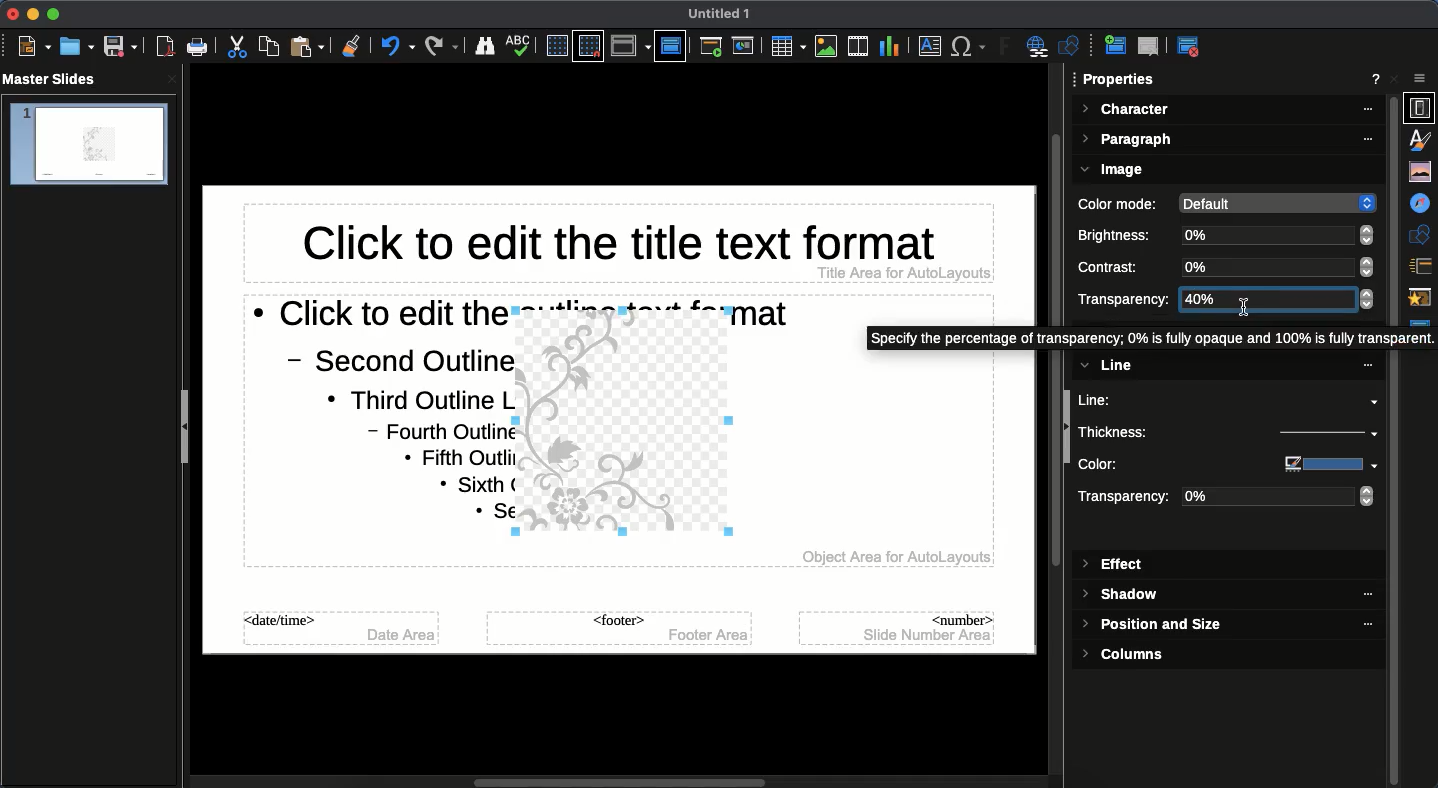  What do you see at coordinates (624, 779) in the screenshot?
I see `horizontal Scroll bar` at bounding box center [624, 779].